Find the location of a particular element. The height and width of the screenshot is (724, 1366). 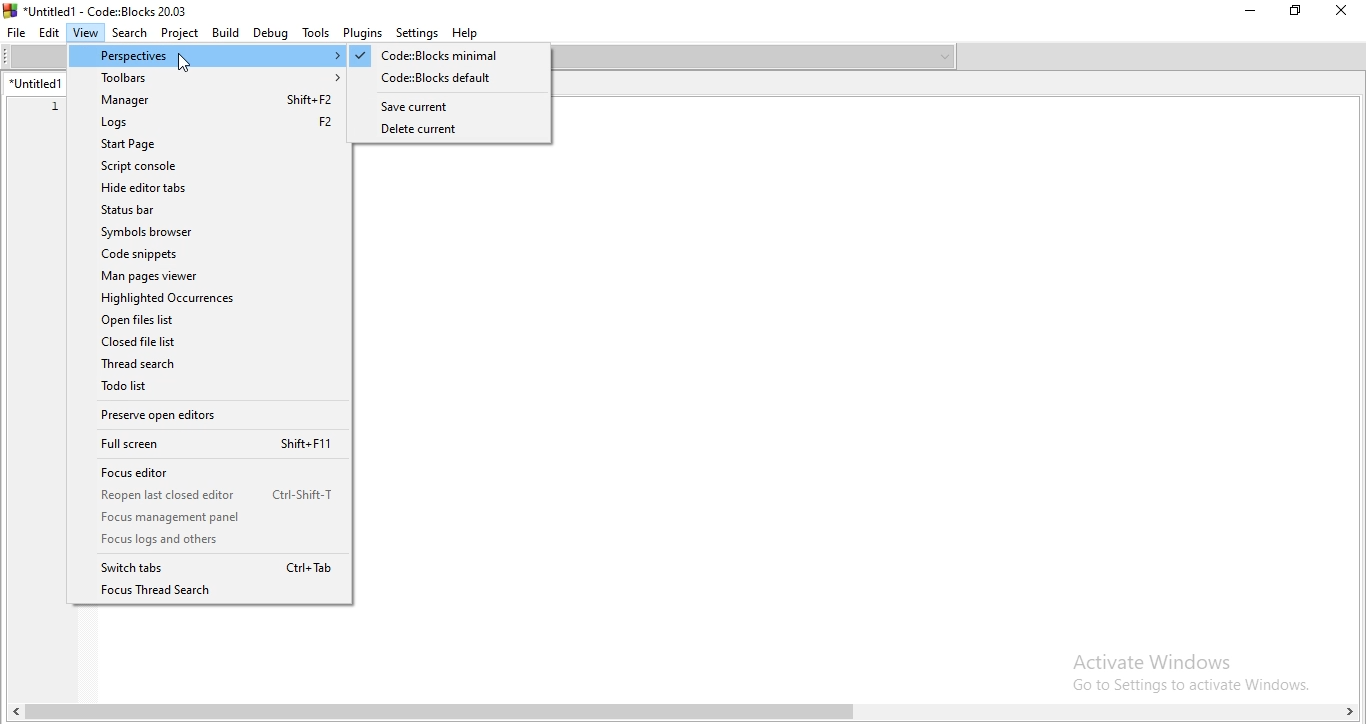

Todo list is located at coordinates (209, 386).